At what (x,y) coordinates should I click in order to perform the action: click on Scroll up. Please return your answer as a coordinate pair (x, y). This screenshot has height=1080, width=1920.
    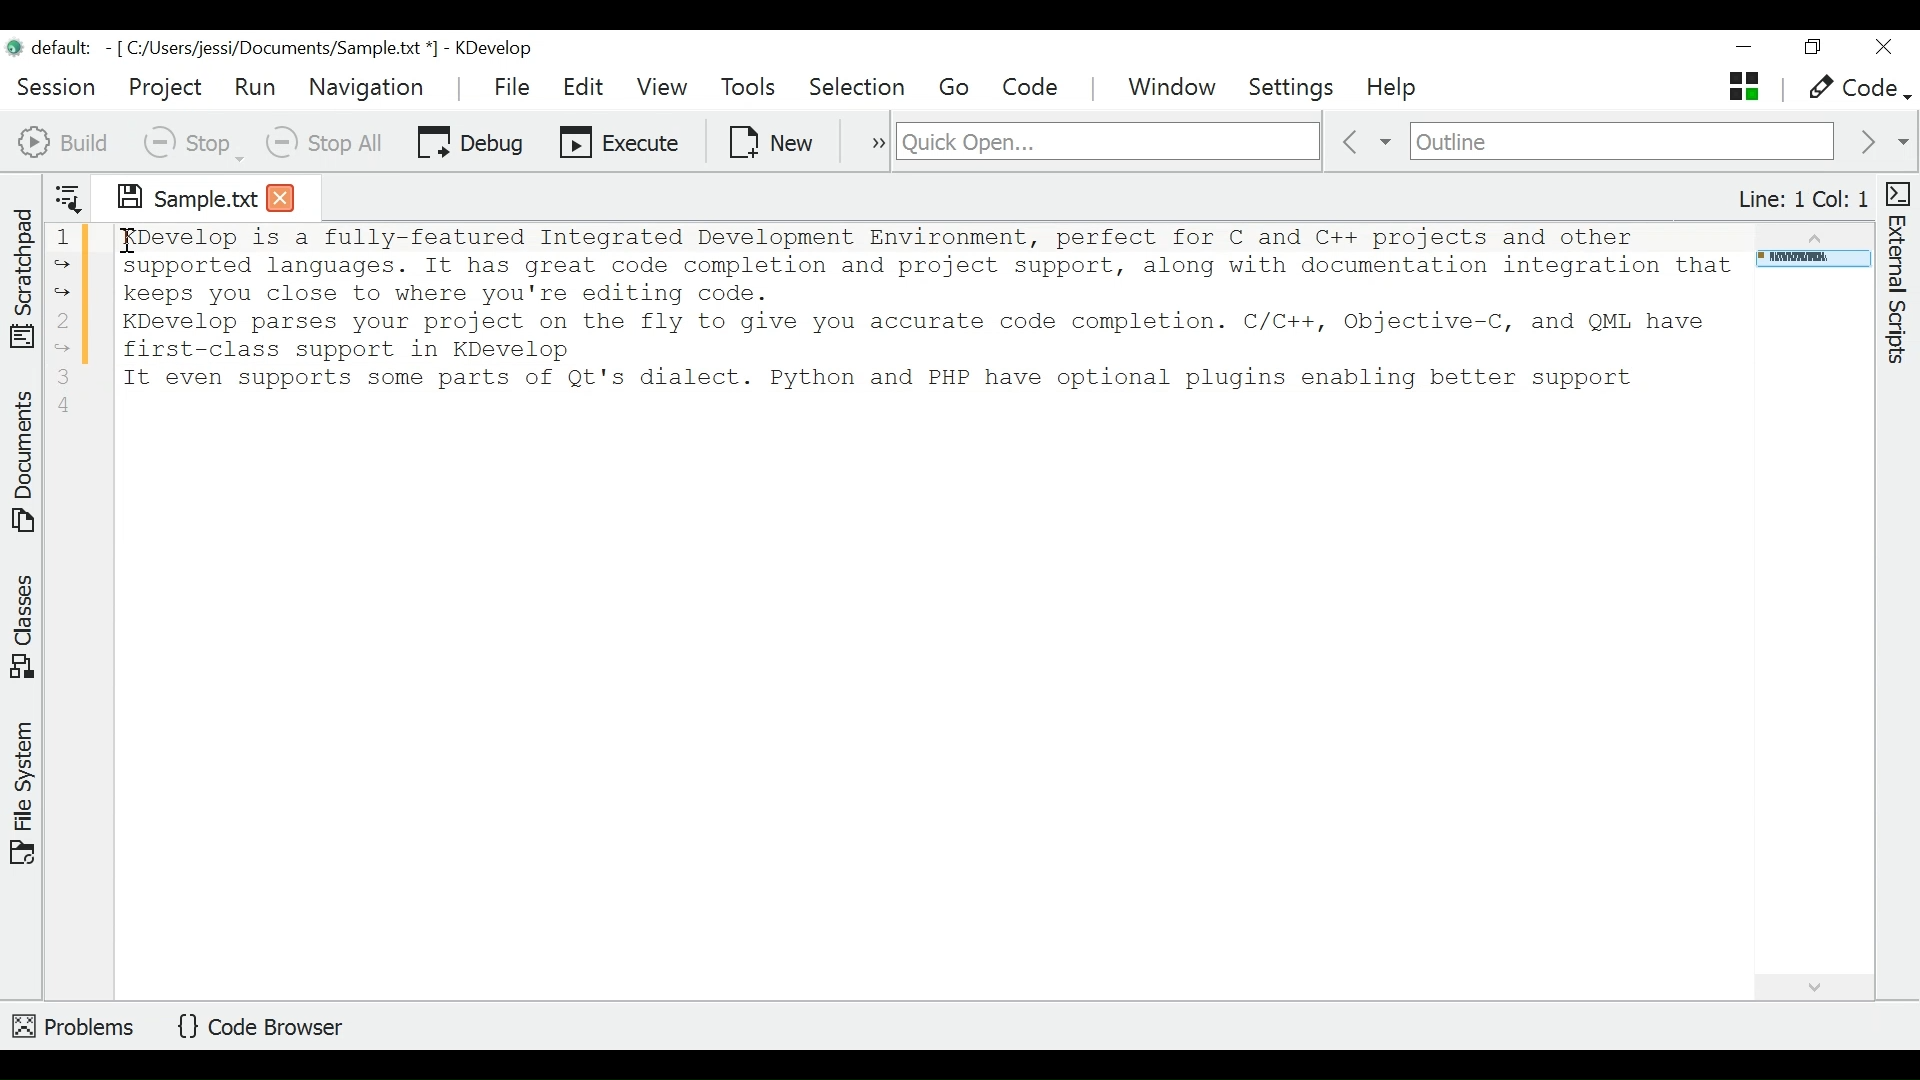
    Looking at the image, I should click on (1811, 234).